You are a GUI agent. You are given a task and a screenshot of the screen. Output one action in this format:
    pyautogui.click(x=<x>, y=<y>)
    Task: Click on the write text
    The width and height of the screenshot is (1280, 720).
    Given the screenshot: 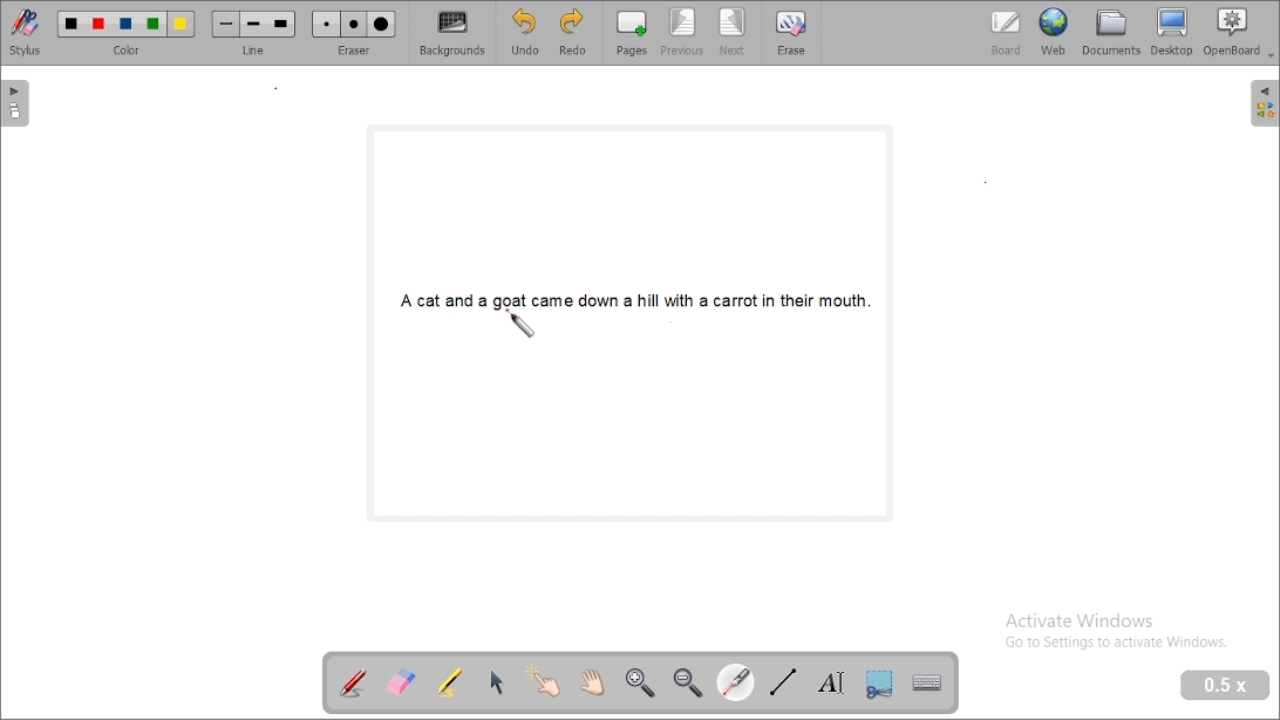 What is the action you would take?
    pyautogui.click(x=830, y=682)
    